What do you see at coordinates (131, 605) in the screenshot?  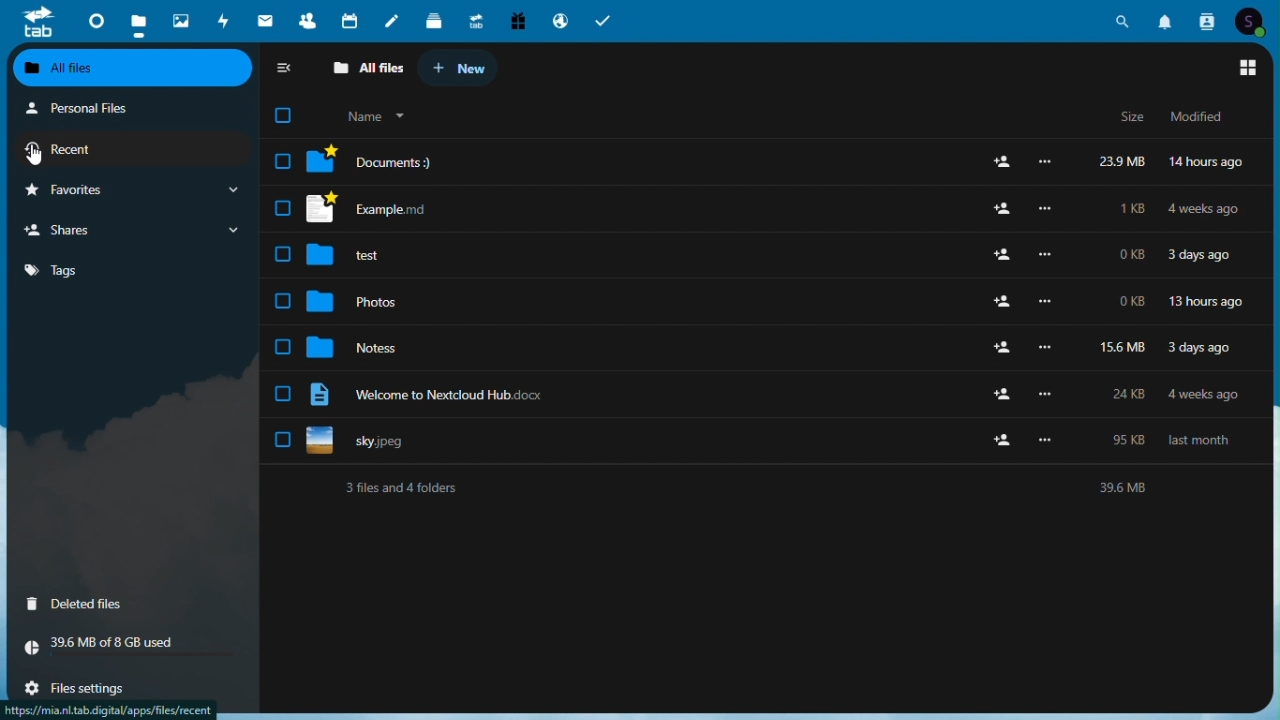 I see `deleted files` at bounding box center [131, 605].